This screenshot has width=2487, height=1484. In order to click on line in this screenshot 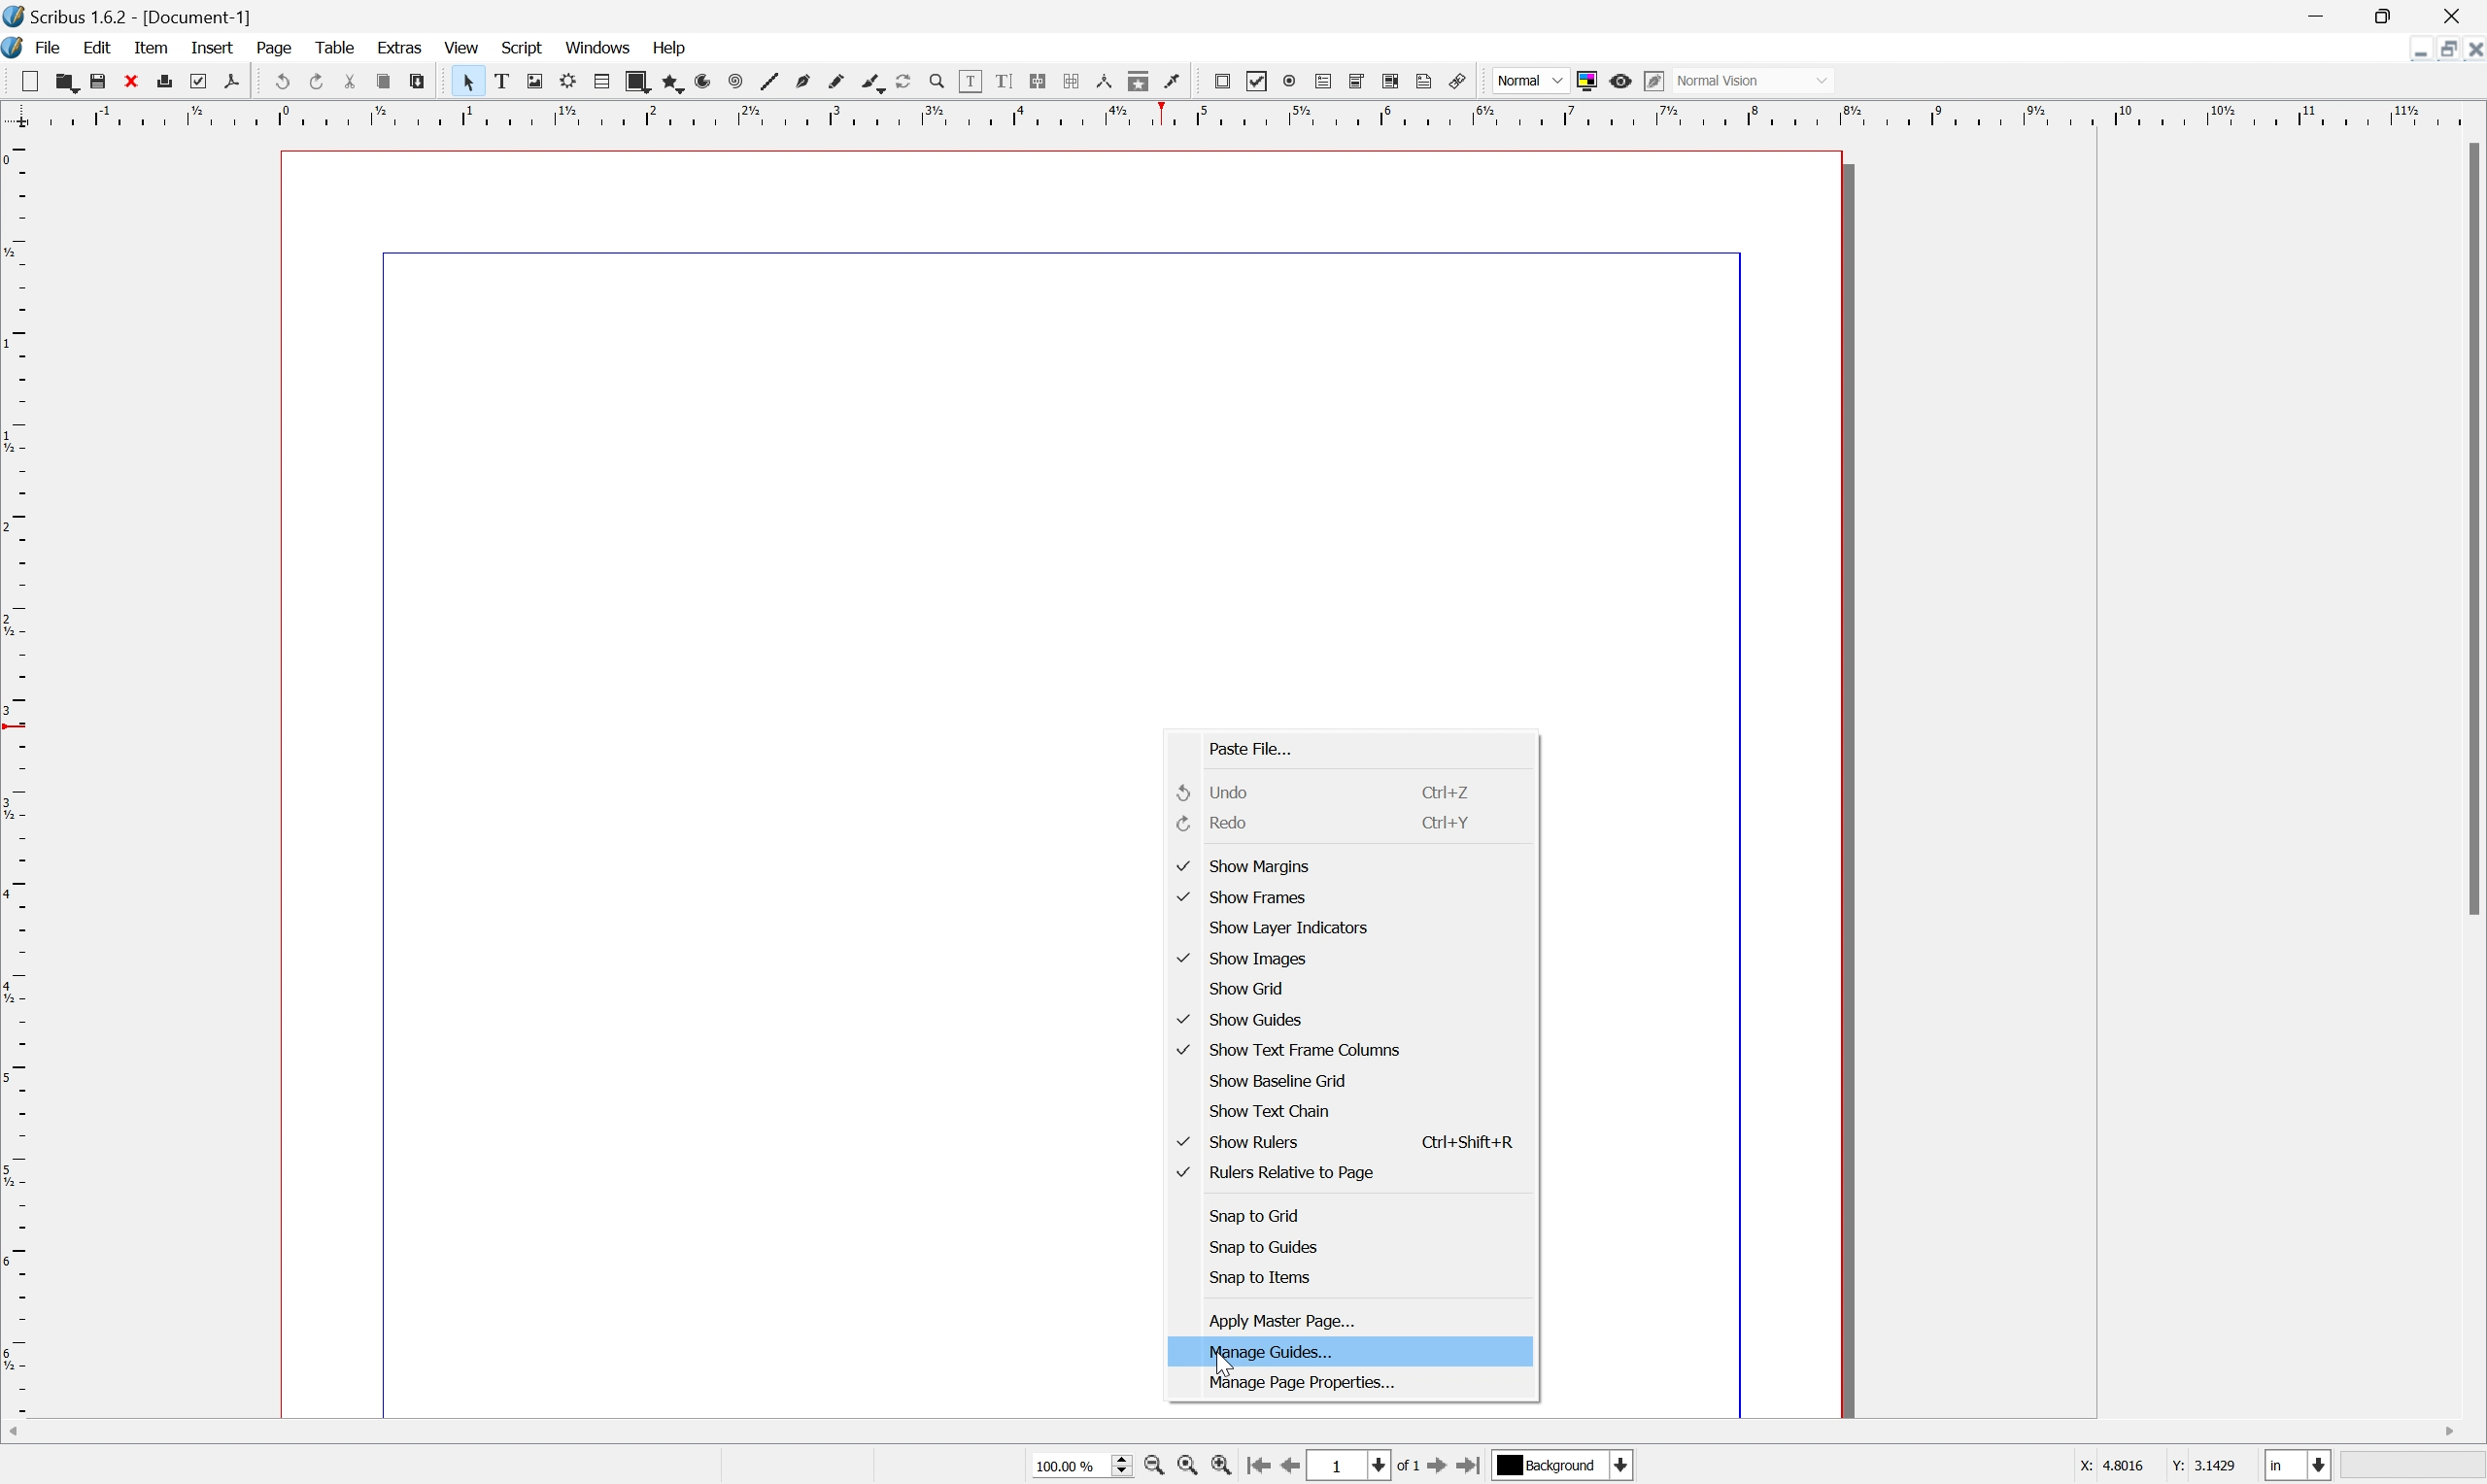, I will do `click(770, 81)`.